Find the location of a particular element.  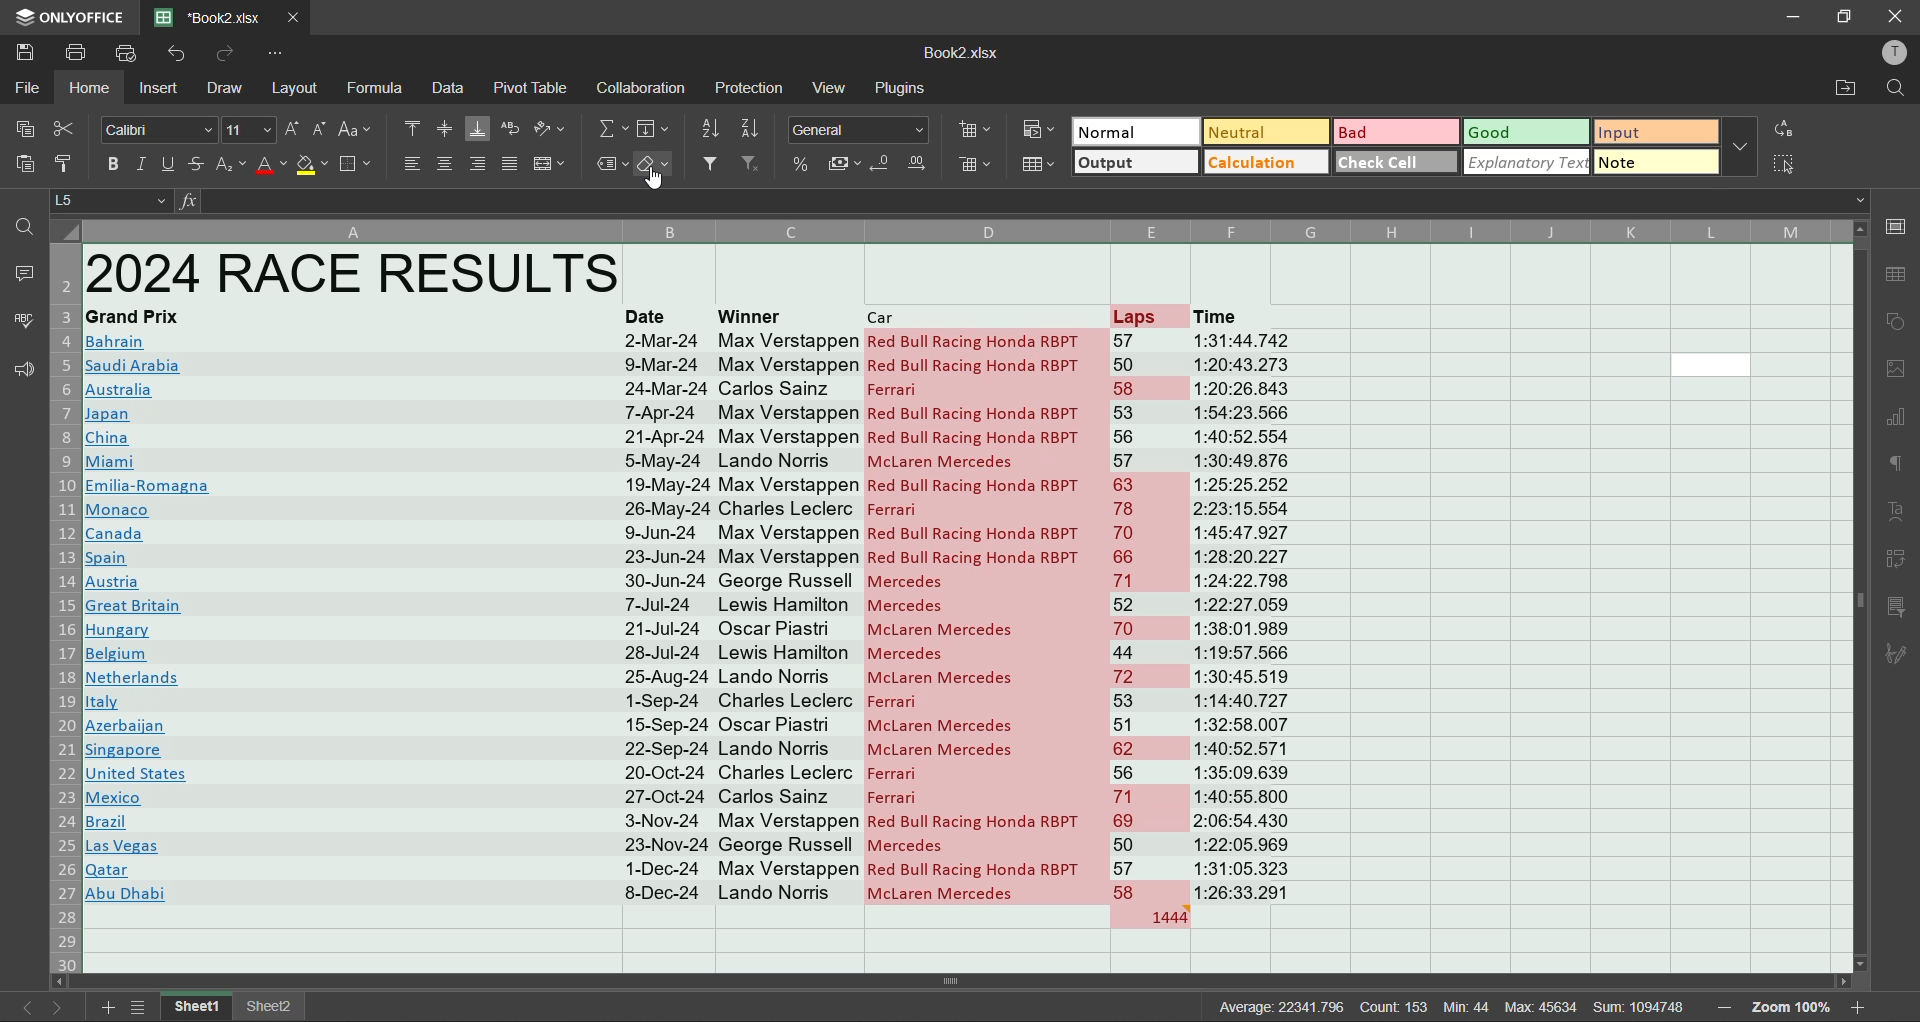

change case is located at coordinates (358, 128).